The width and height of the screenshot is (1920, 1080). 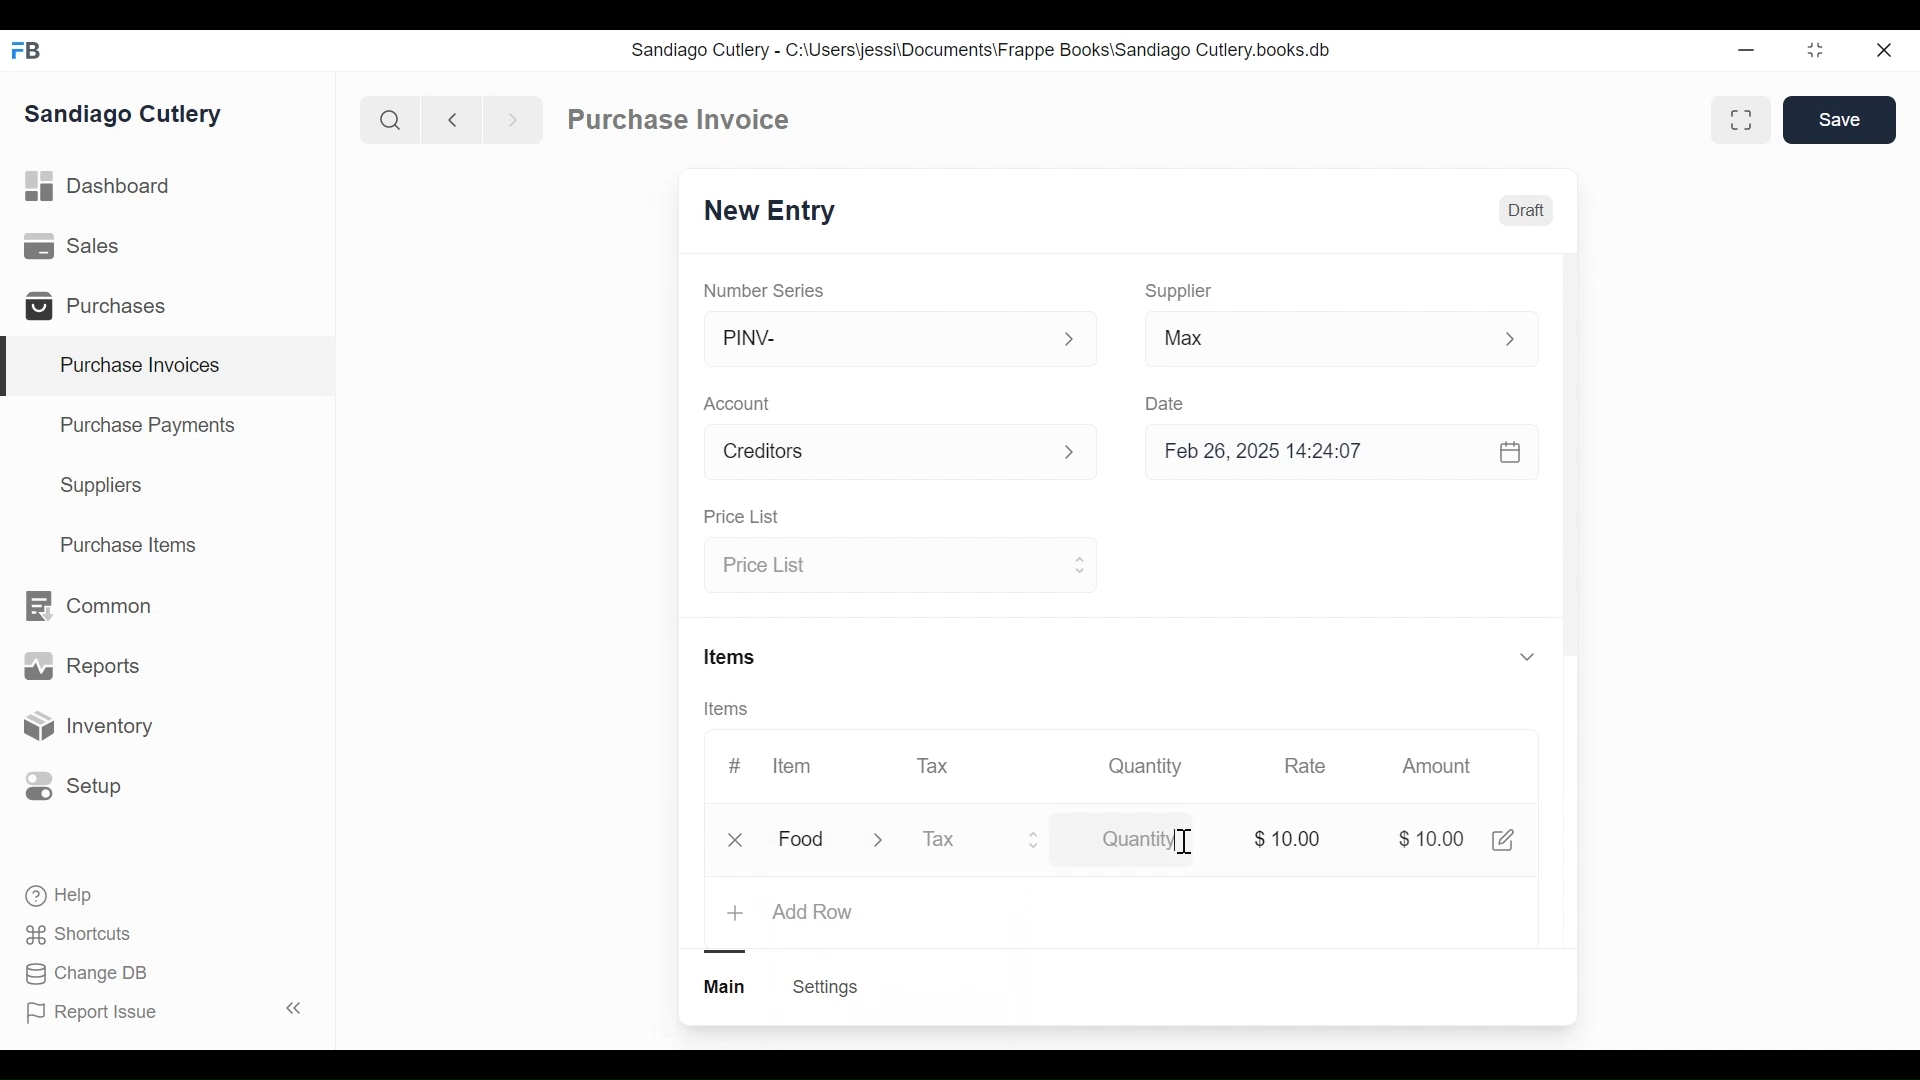 What do you see at coordinates (1441, 767) in the screenshot?
I see `Amount` at bounding box center [1441, 767].